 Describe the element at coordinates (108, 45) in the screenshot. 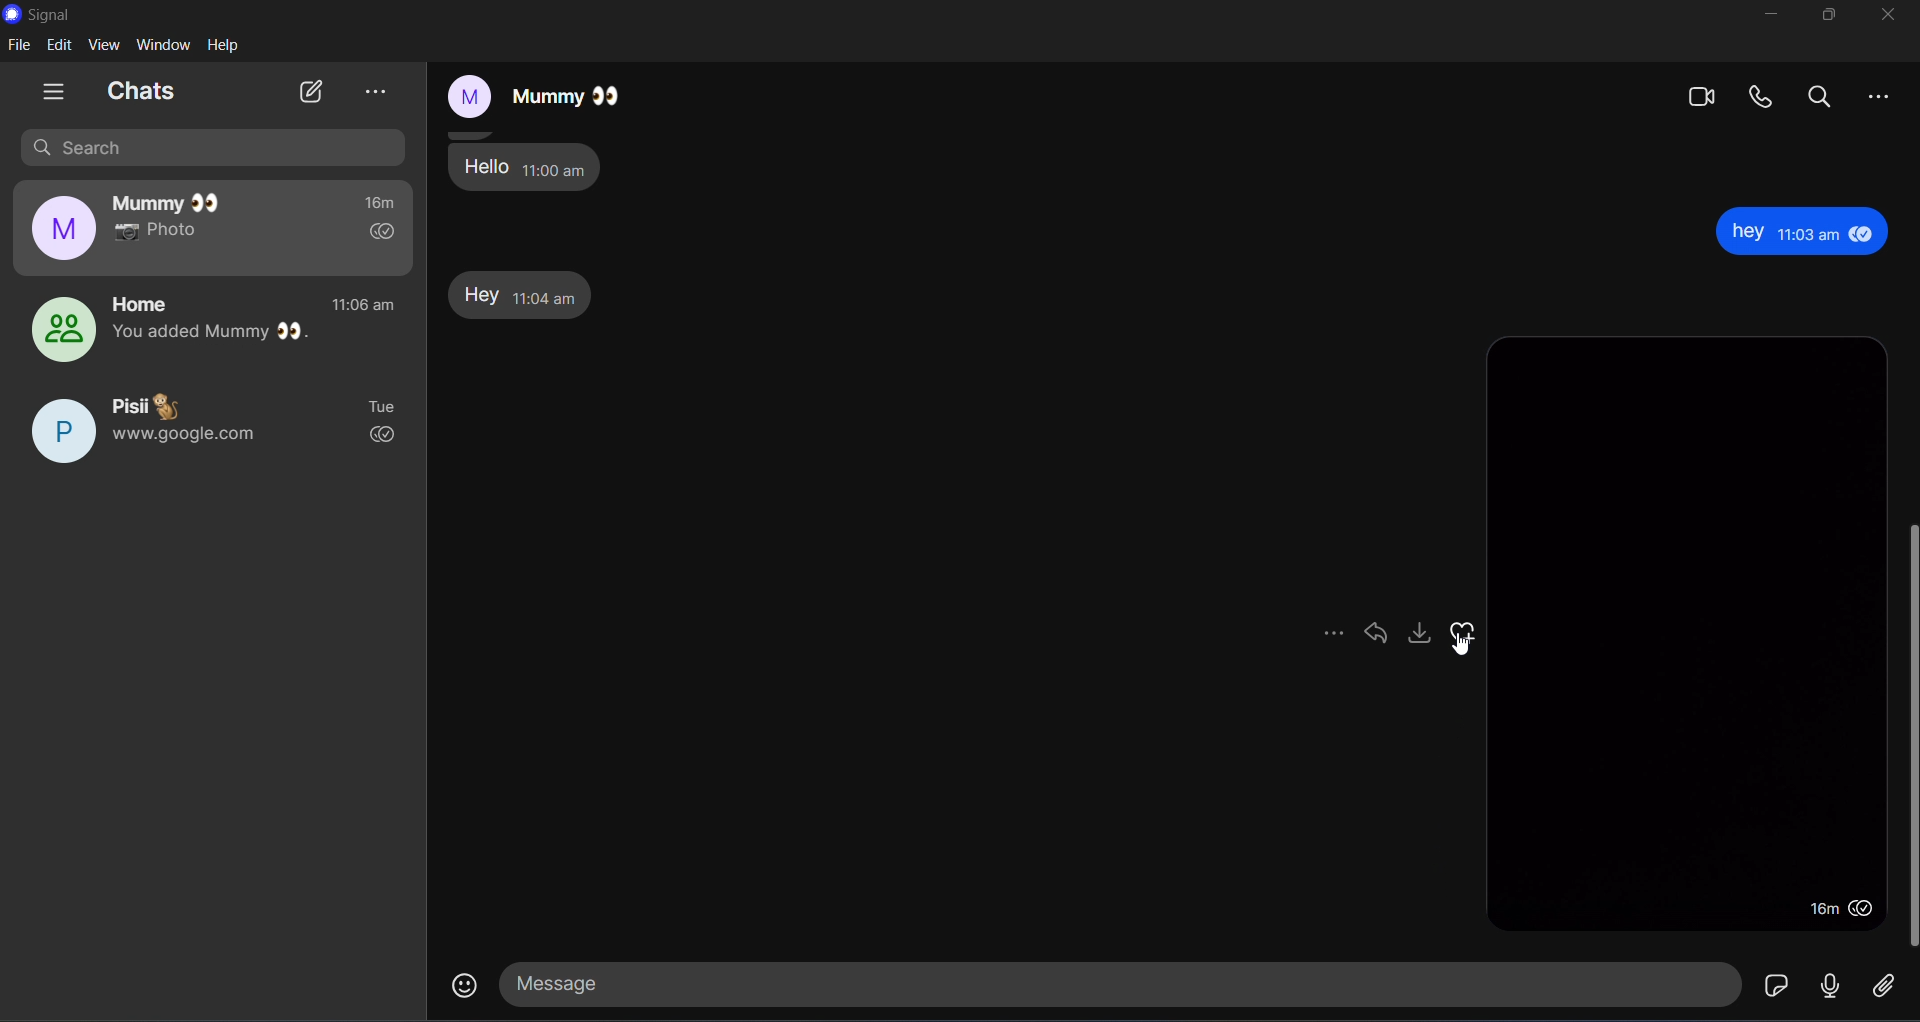

I see `view` at that location.